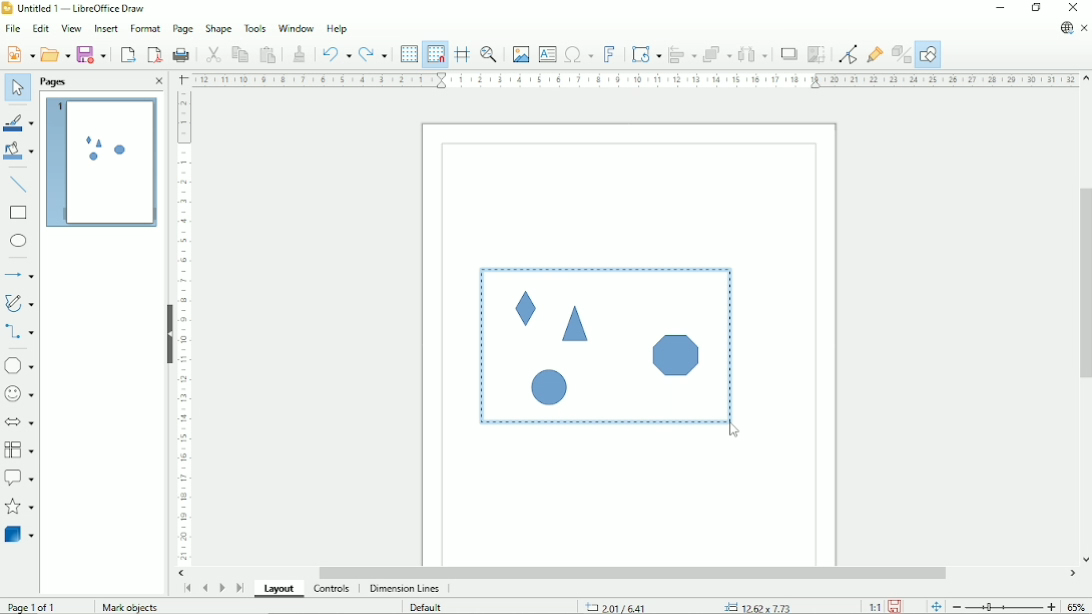 This screenshot has width=1092, height=614. Describe the element at coordinates (602, 344) in the screenshot. I see `Shapes selected` at that location.